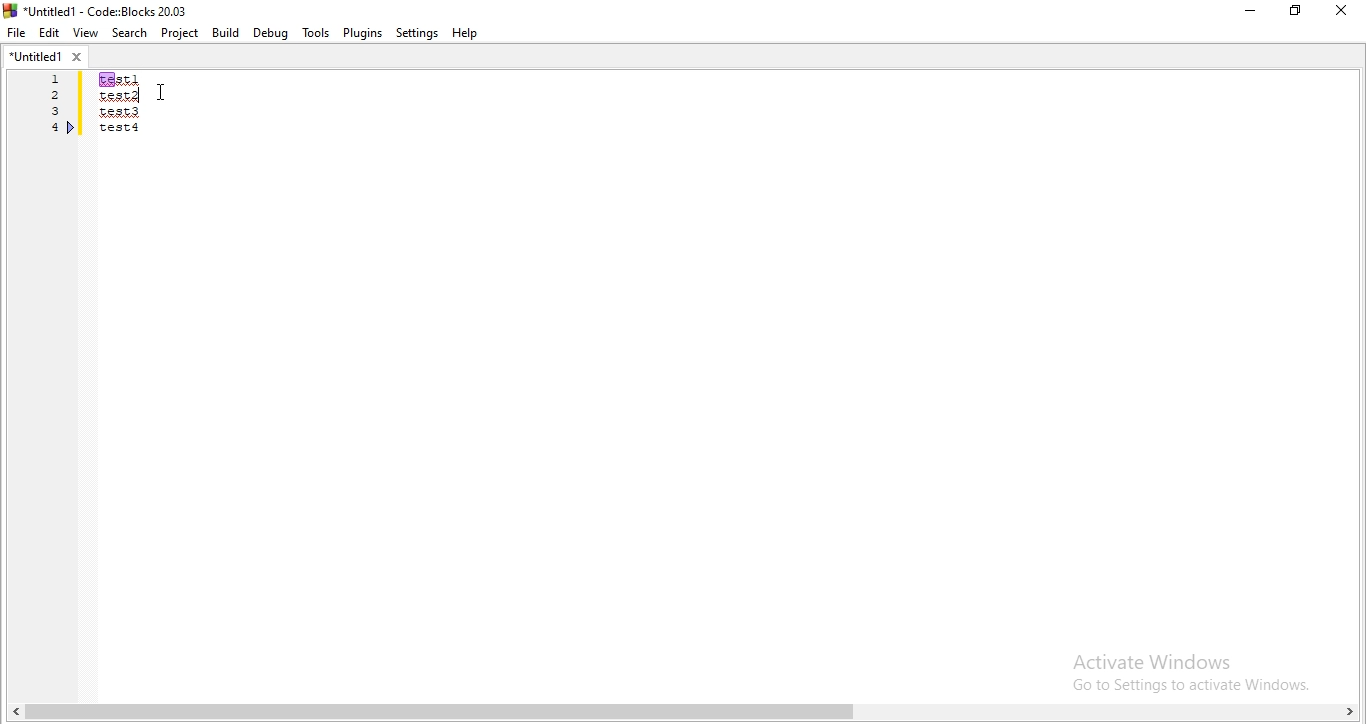  Describe the element at coordinates (72, 130) in the screenshot. I see `Debugger Point` at that location.